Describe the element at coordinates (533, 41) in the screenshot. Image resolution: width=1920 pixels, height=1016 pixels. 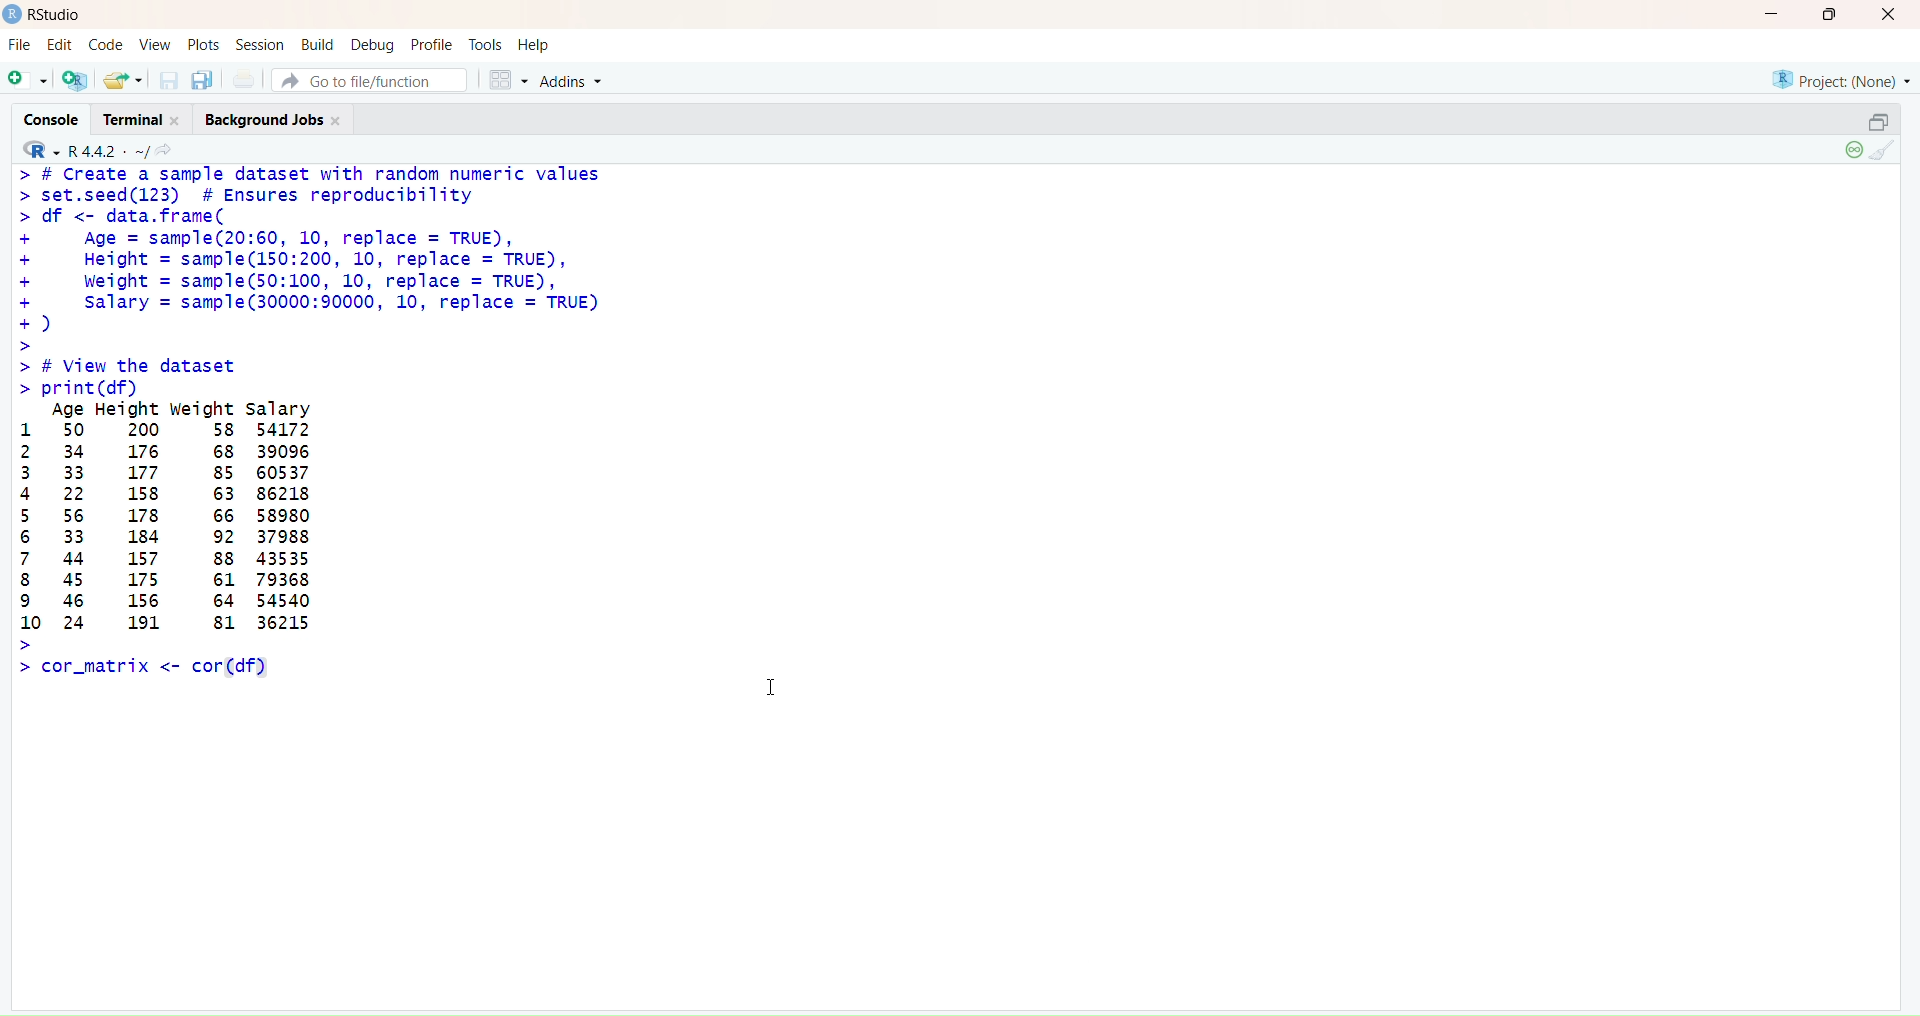
I see `Help` at that location.